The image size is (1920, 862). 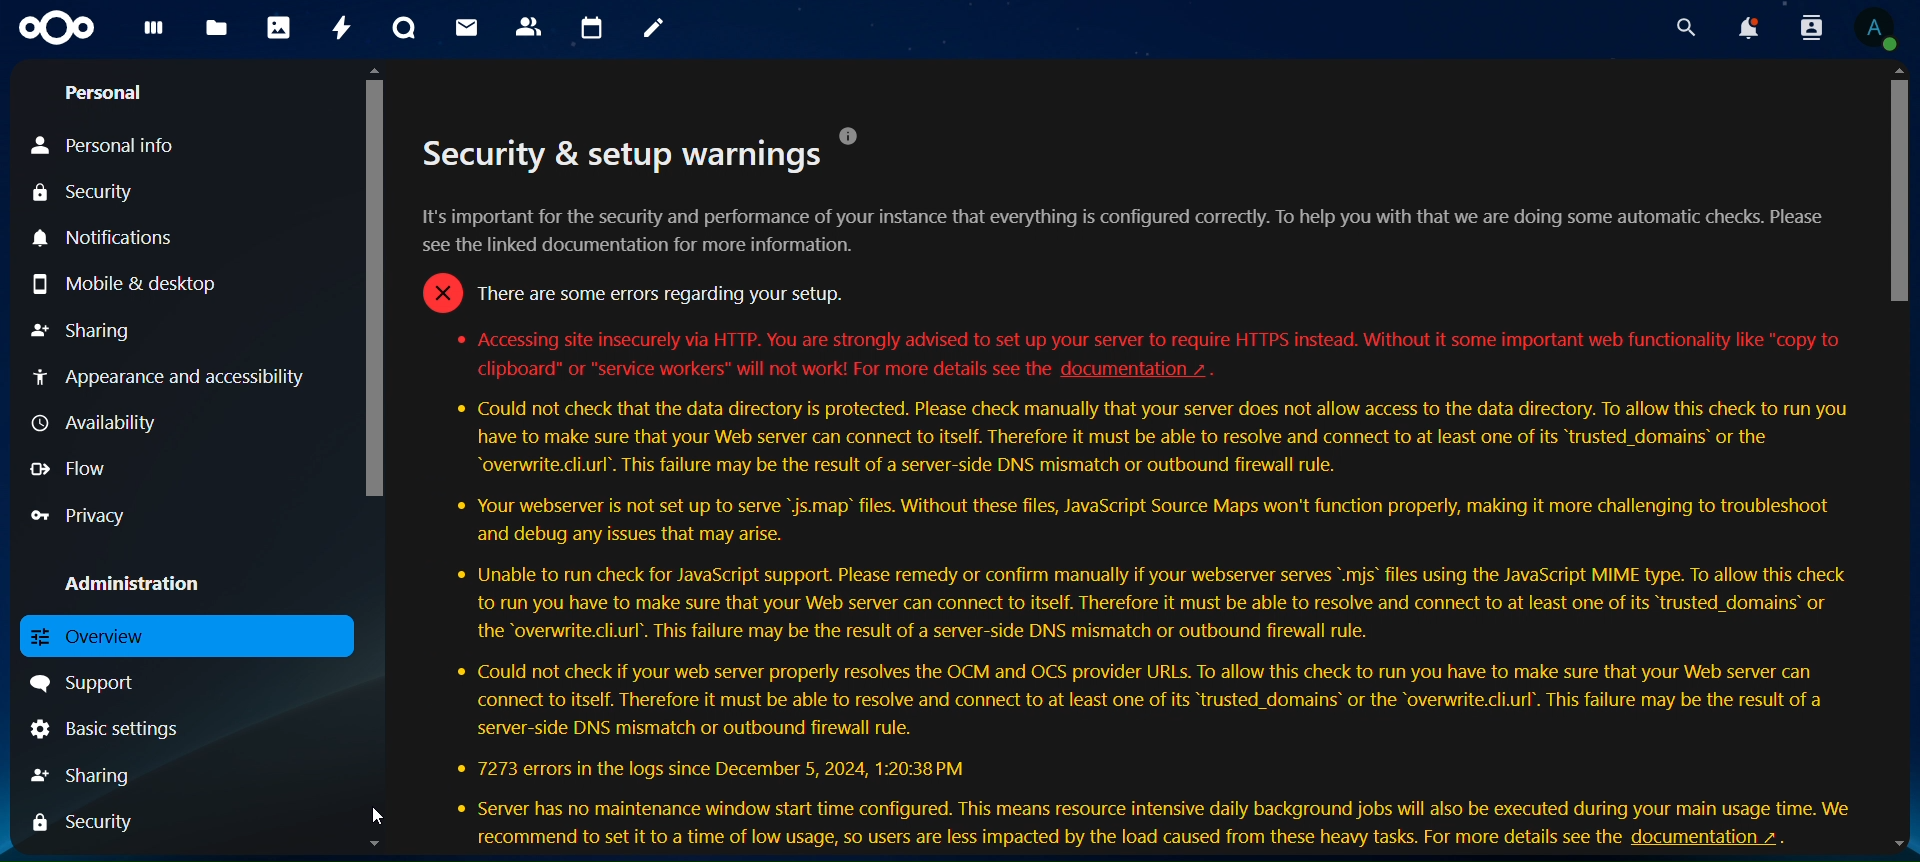 What do you see at coordinates (1808, 28) in the screenshot?
I see `search contacts` at bounding box center [1808, 28].